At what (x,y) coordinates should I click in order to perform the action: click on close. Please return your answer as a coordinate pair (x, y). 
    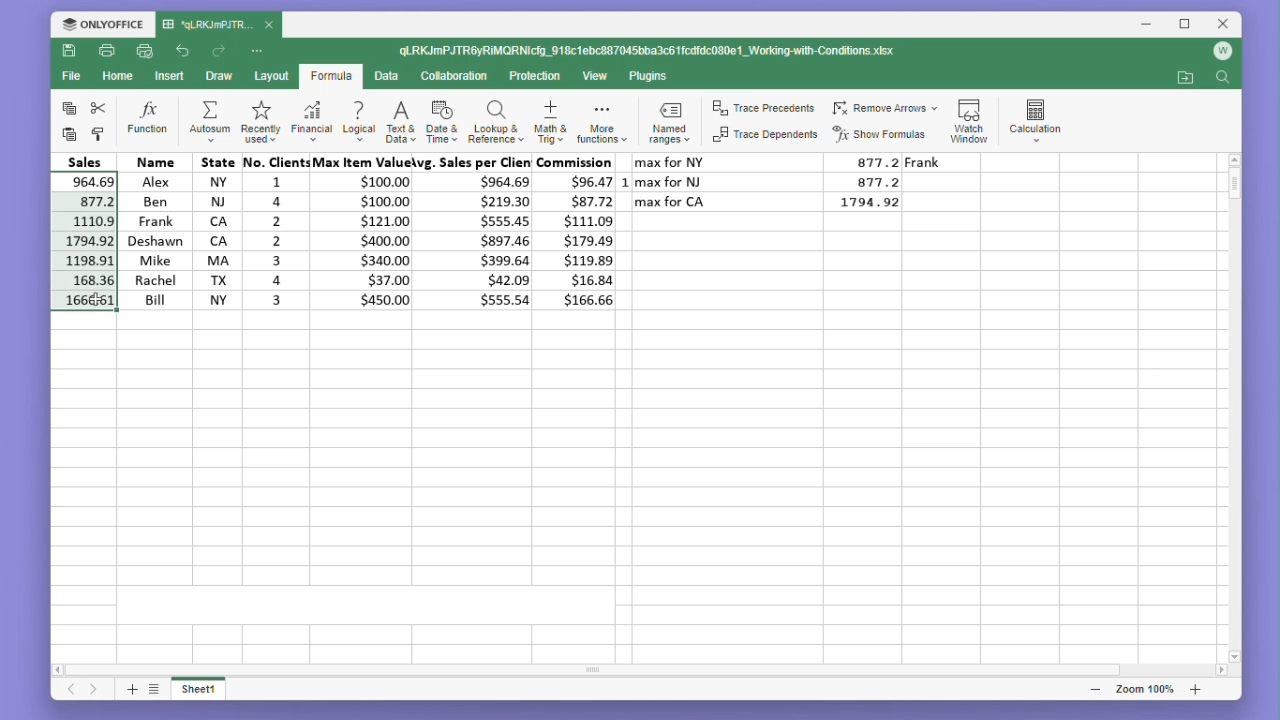
    Looking at the image, I should click on (270, 24).